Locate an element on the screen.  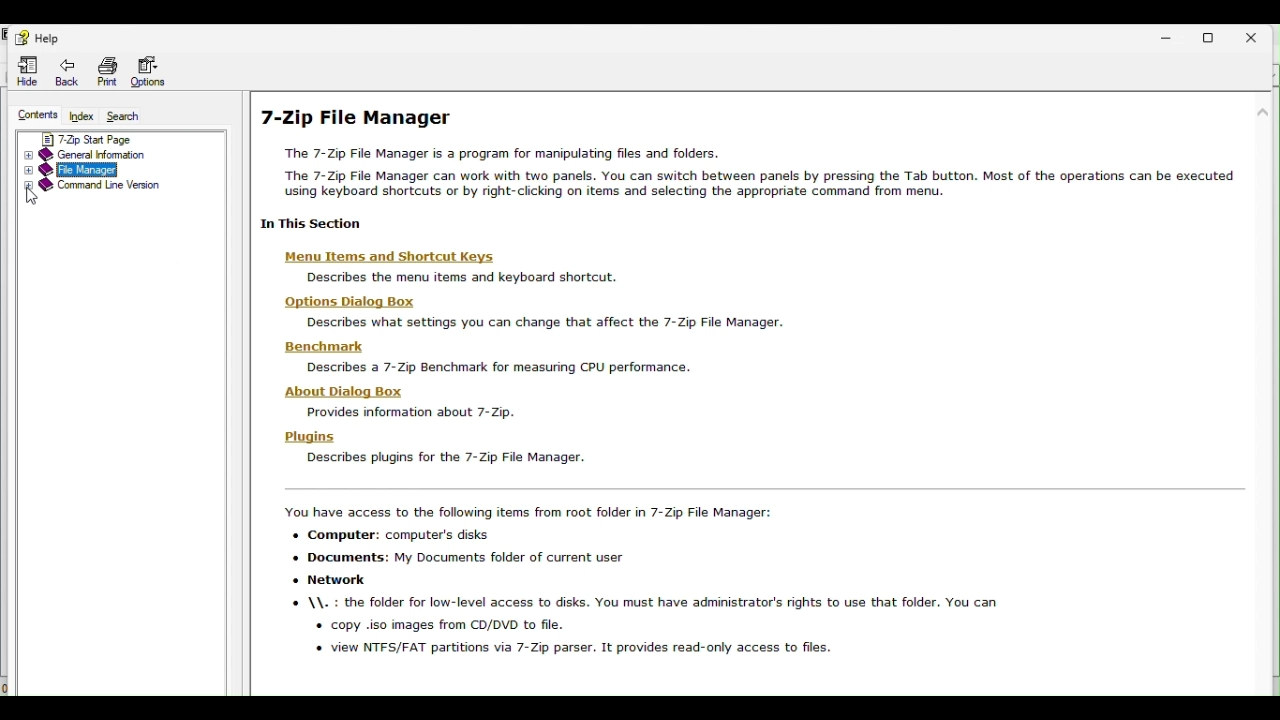
You have access to the following items from root folder in 7-Zip File Manager:
+ Computer: computer's disks
+ Documents: My Documents folder of current user
+ Network
 \\. : the folder for low-level access to disks. You must have administrator's rights to use that folder. You can
« copy .iso images from CD/DVD to file.
« view NTFS/FAT partitions via 7-Zip parser. It provides read-only access to files. is located at coordinates (650, 583).